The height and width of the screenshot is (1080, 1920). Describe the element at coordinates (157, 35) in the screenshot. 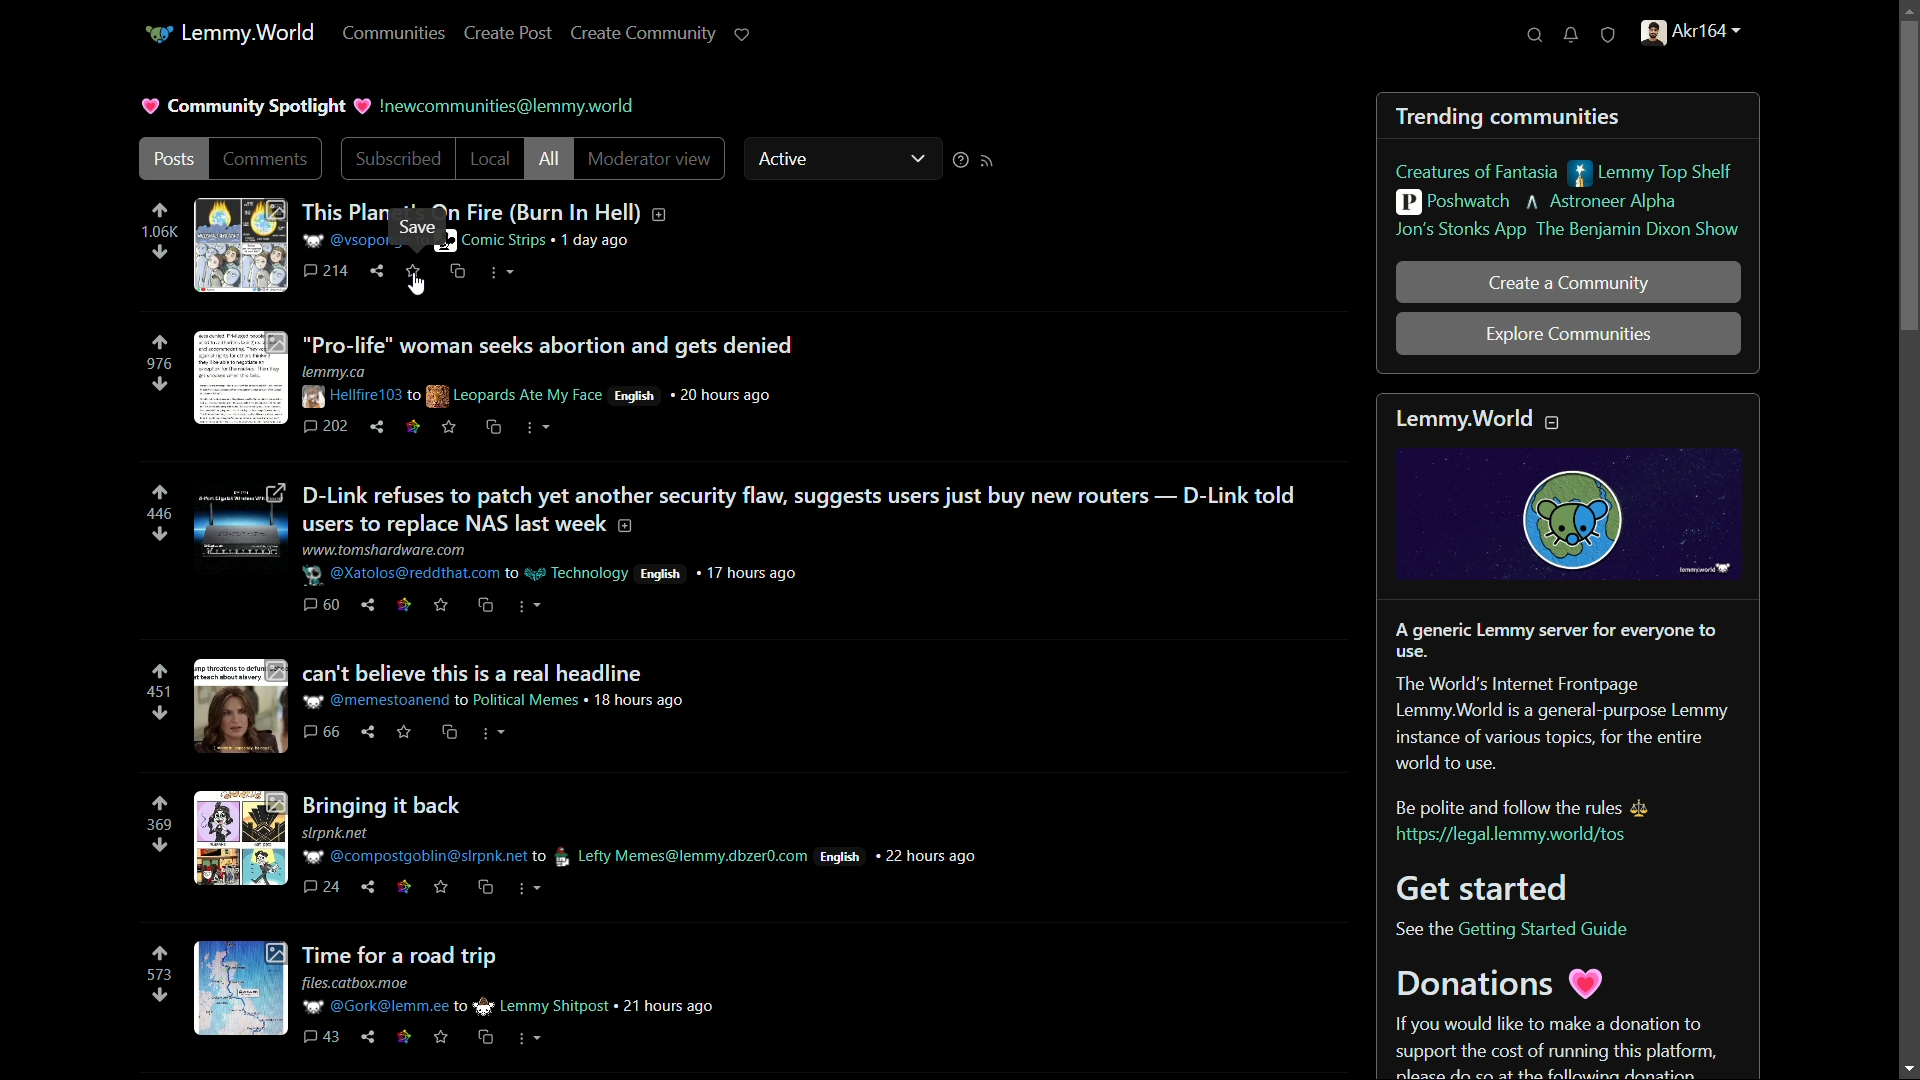

I see `icon` at that location.